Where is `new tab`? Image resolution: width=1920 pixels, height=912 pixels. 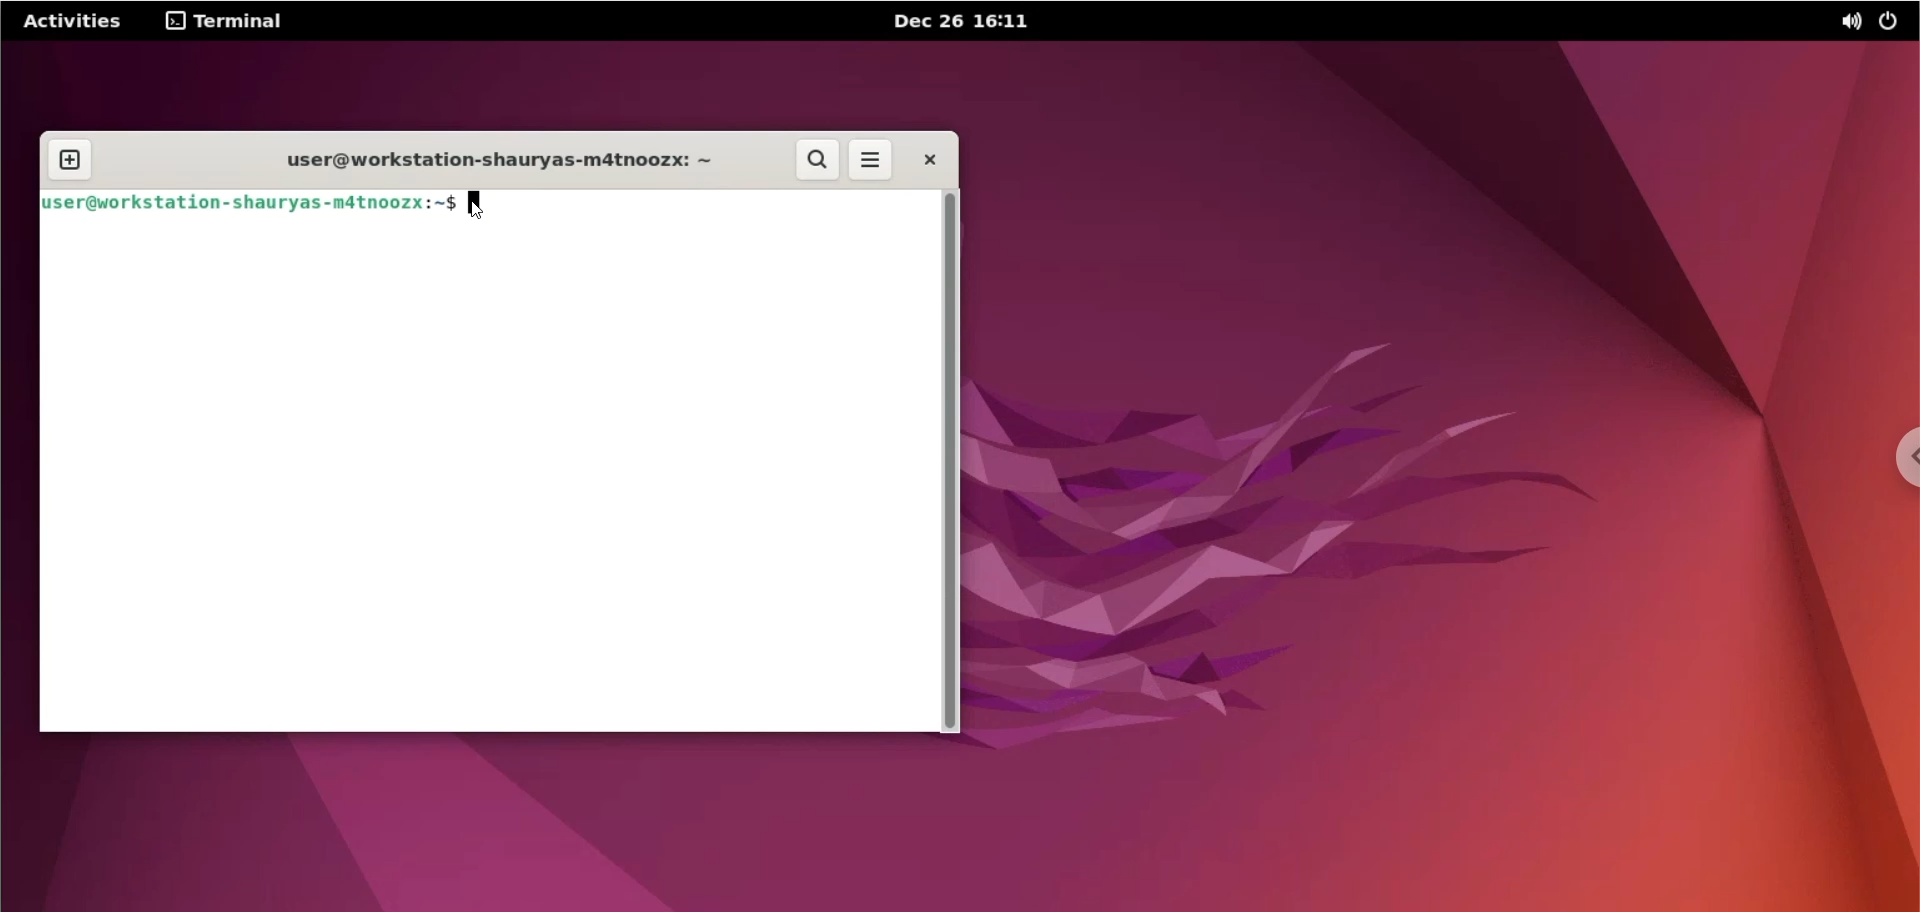
new tab is located at coordinates (68, 161).